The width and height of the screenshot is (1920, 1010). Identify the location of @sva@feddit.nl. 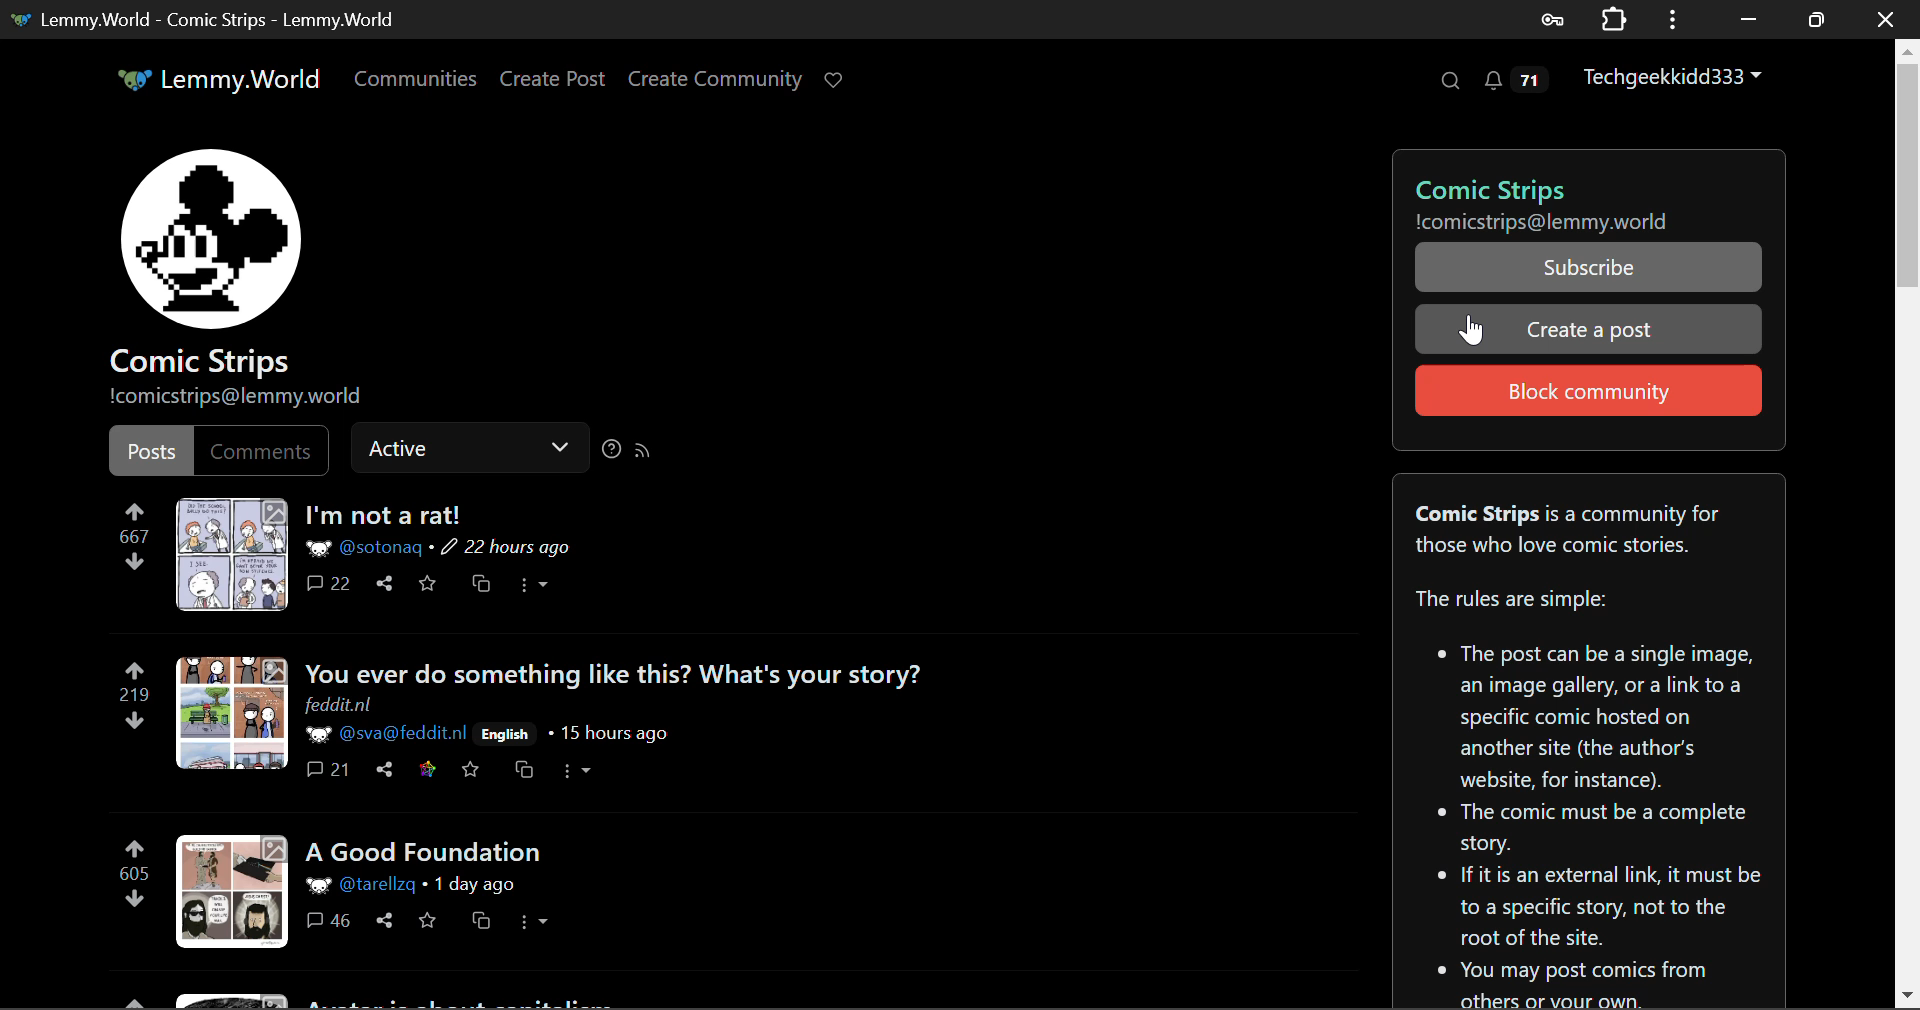
(385, 733).